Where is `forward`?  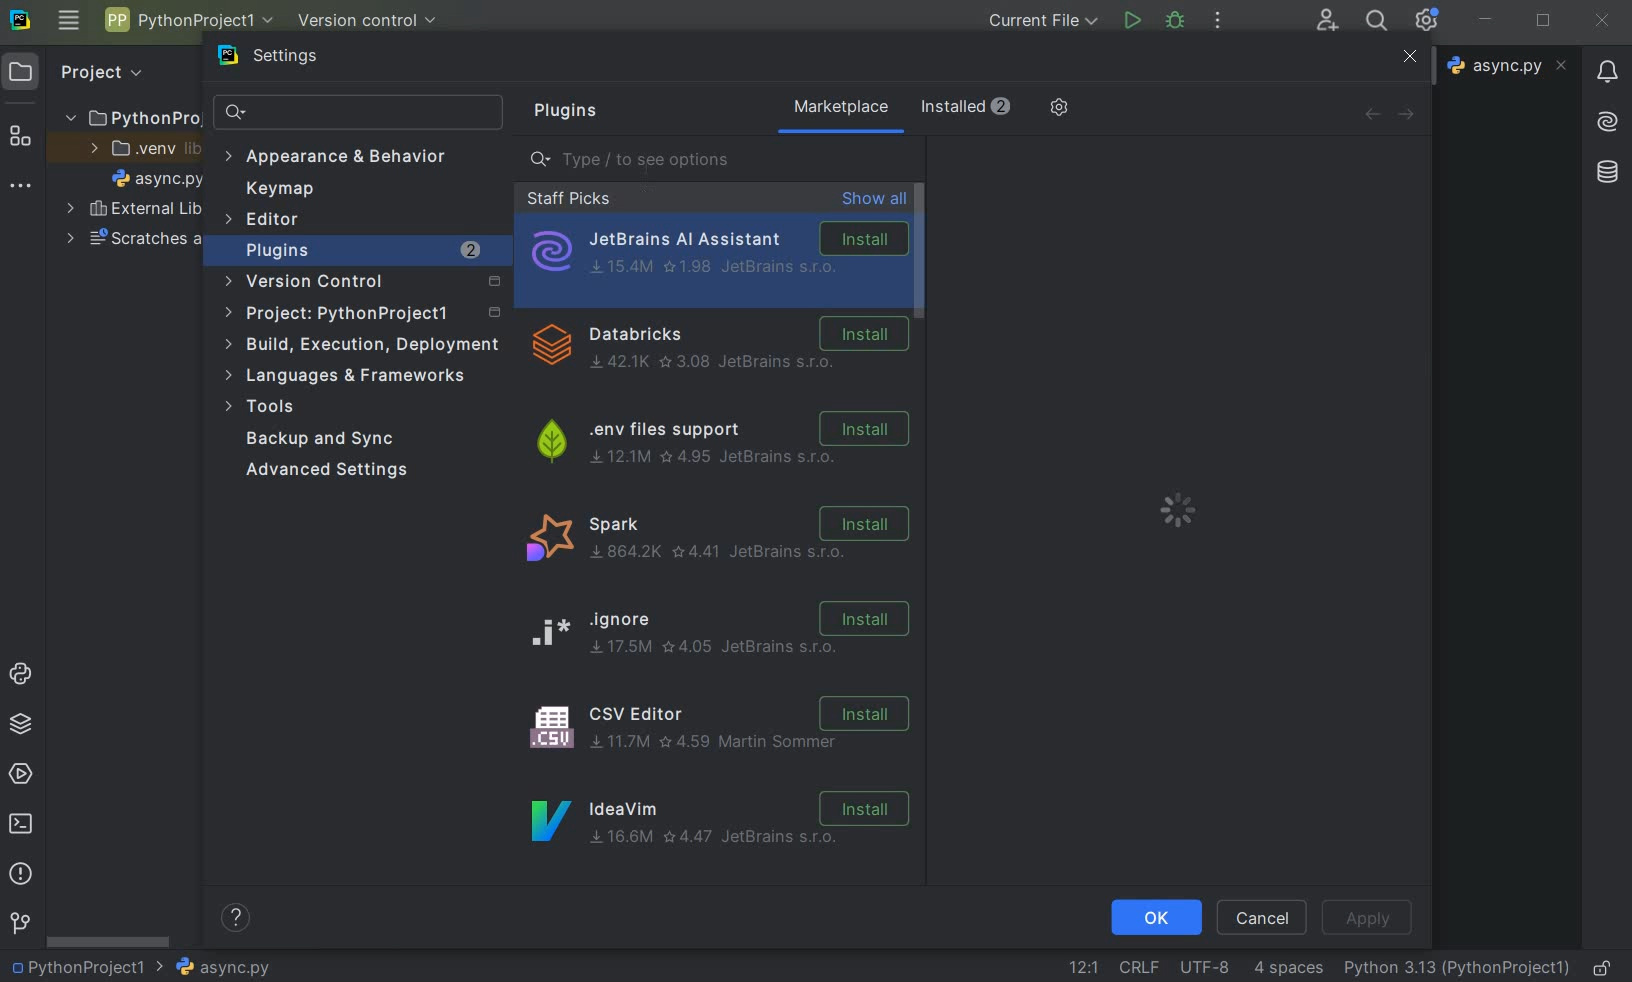
forward is located at coordinates (1412, 114).